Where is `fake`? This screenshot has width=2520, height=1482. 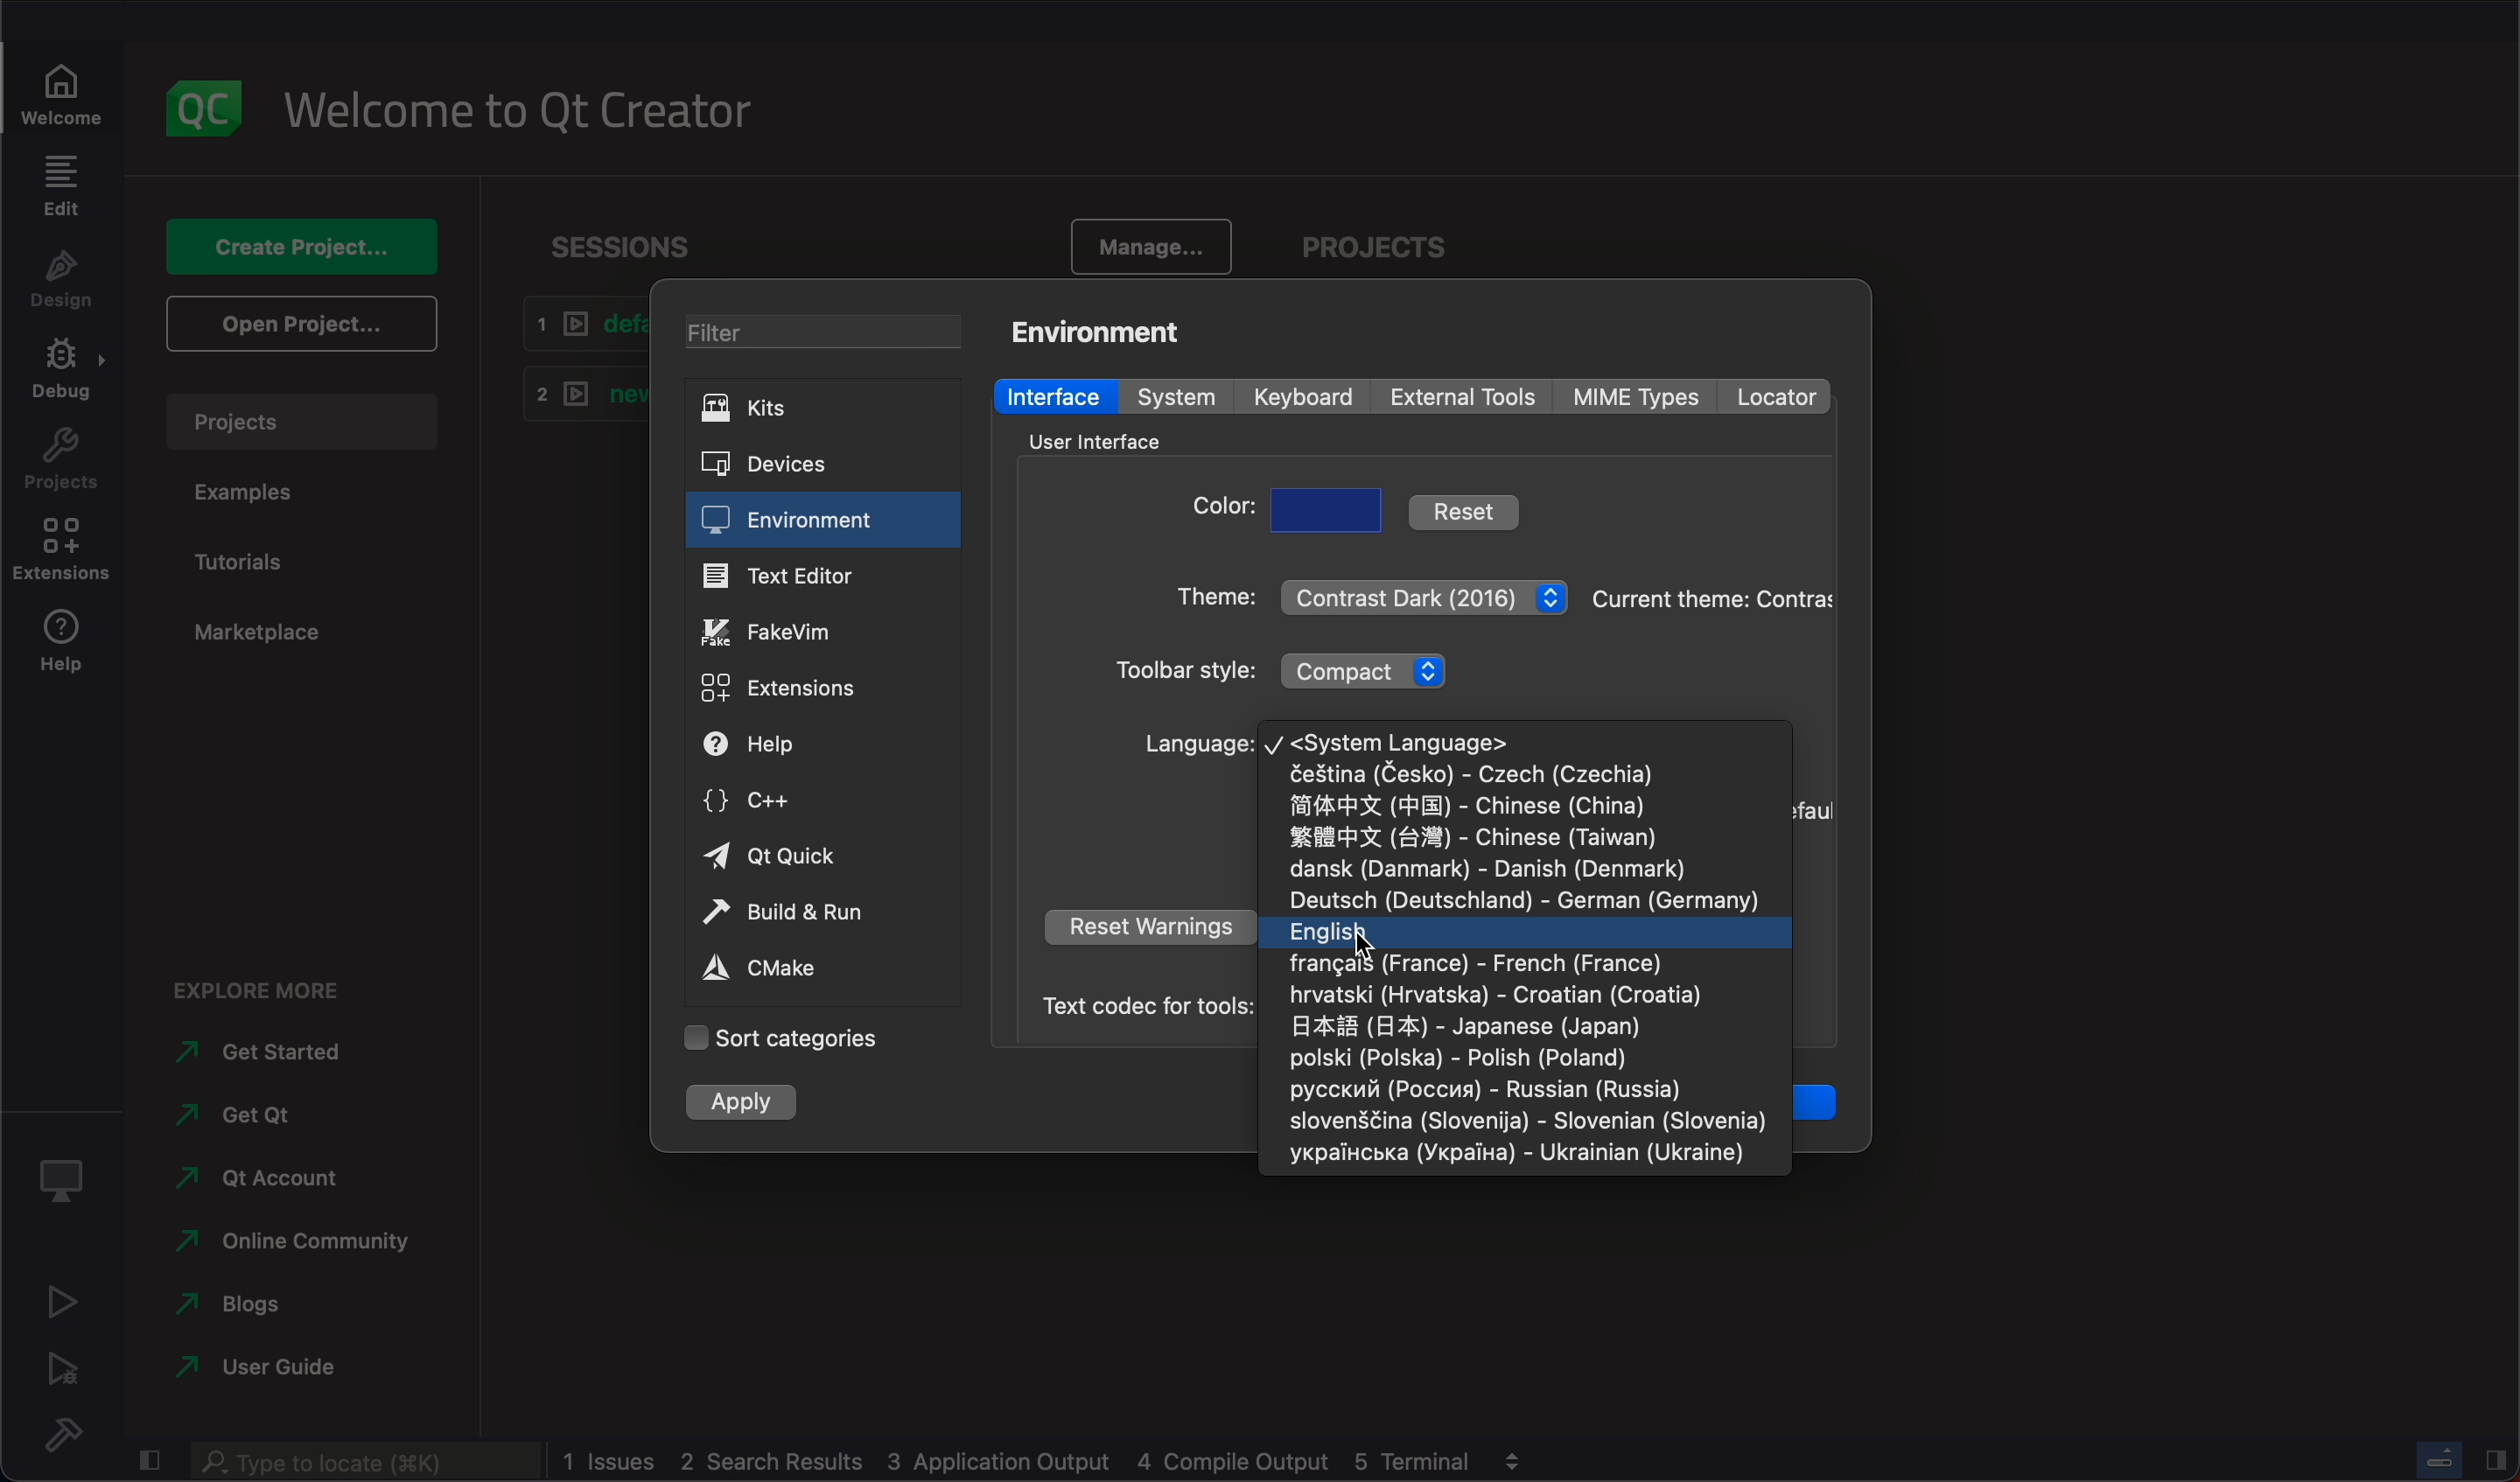 fake is located at coordinates (821, 629).